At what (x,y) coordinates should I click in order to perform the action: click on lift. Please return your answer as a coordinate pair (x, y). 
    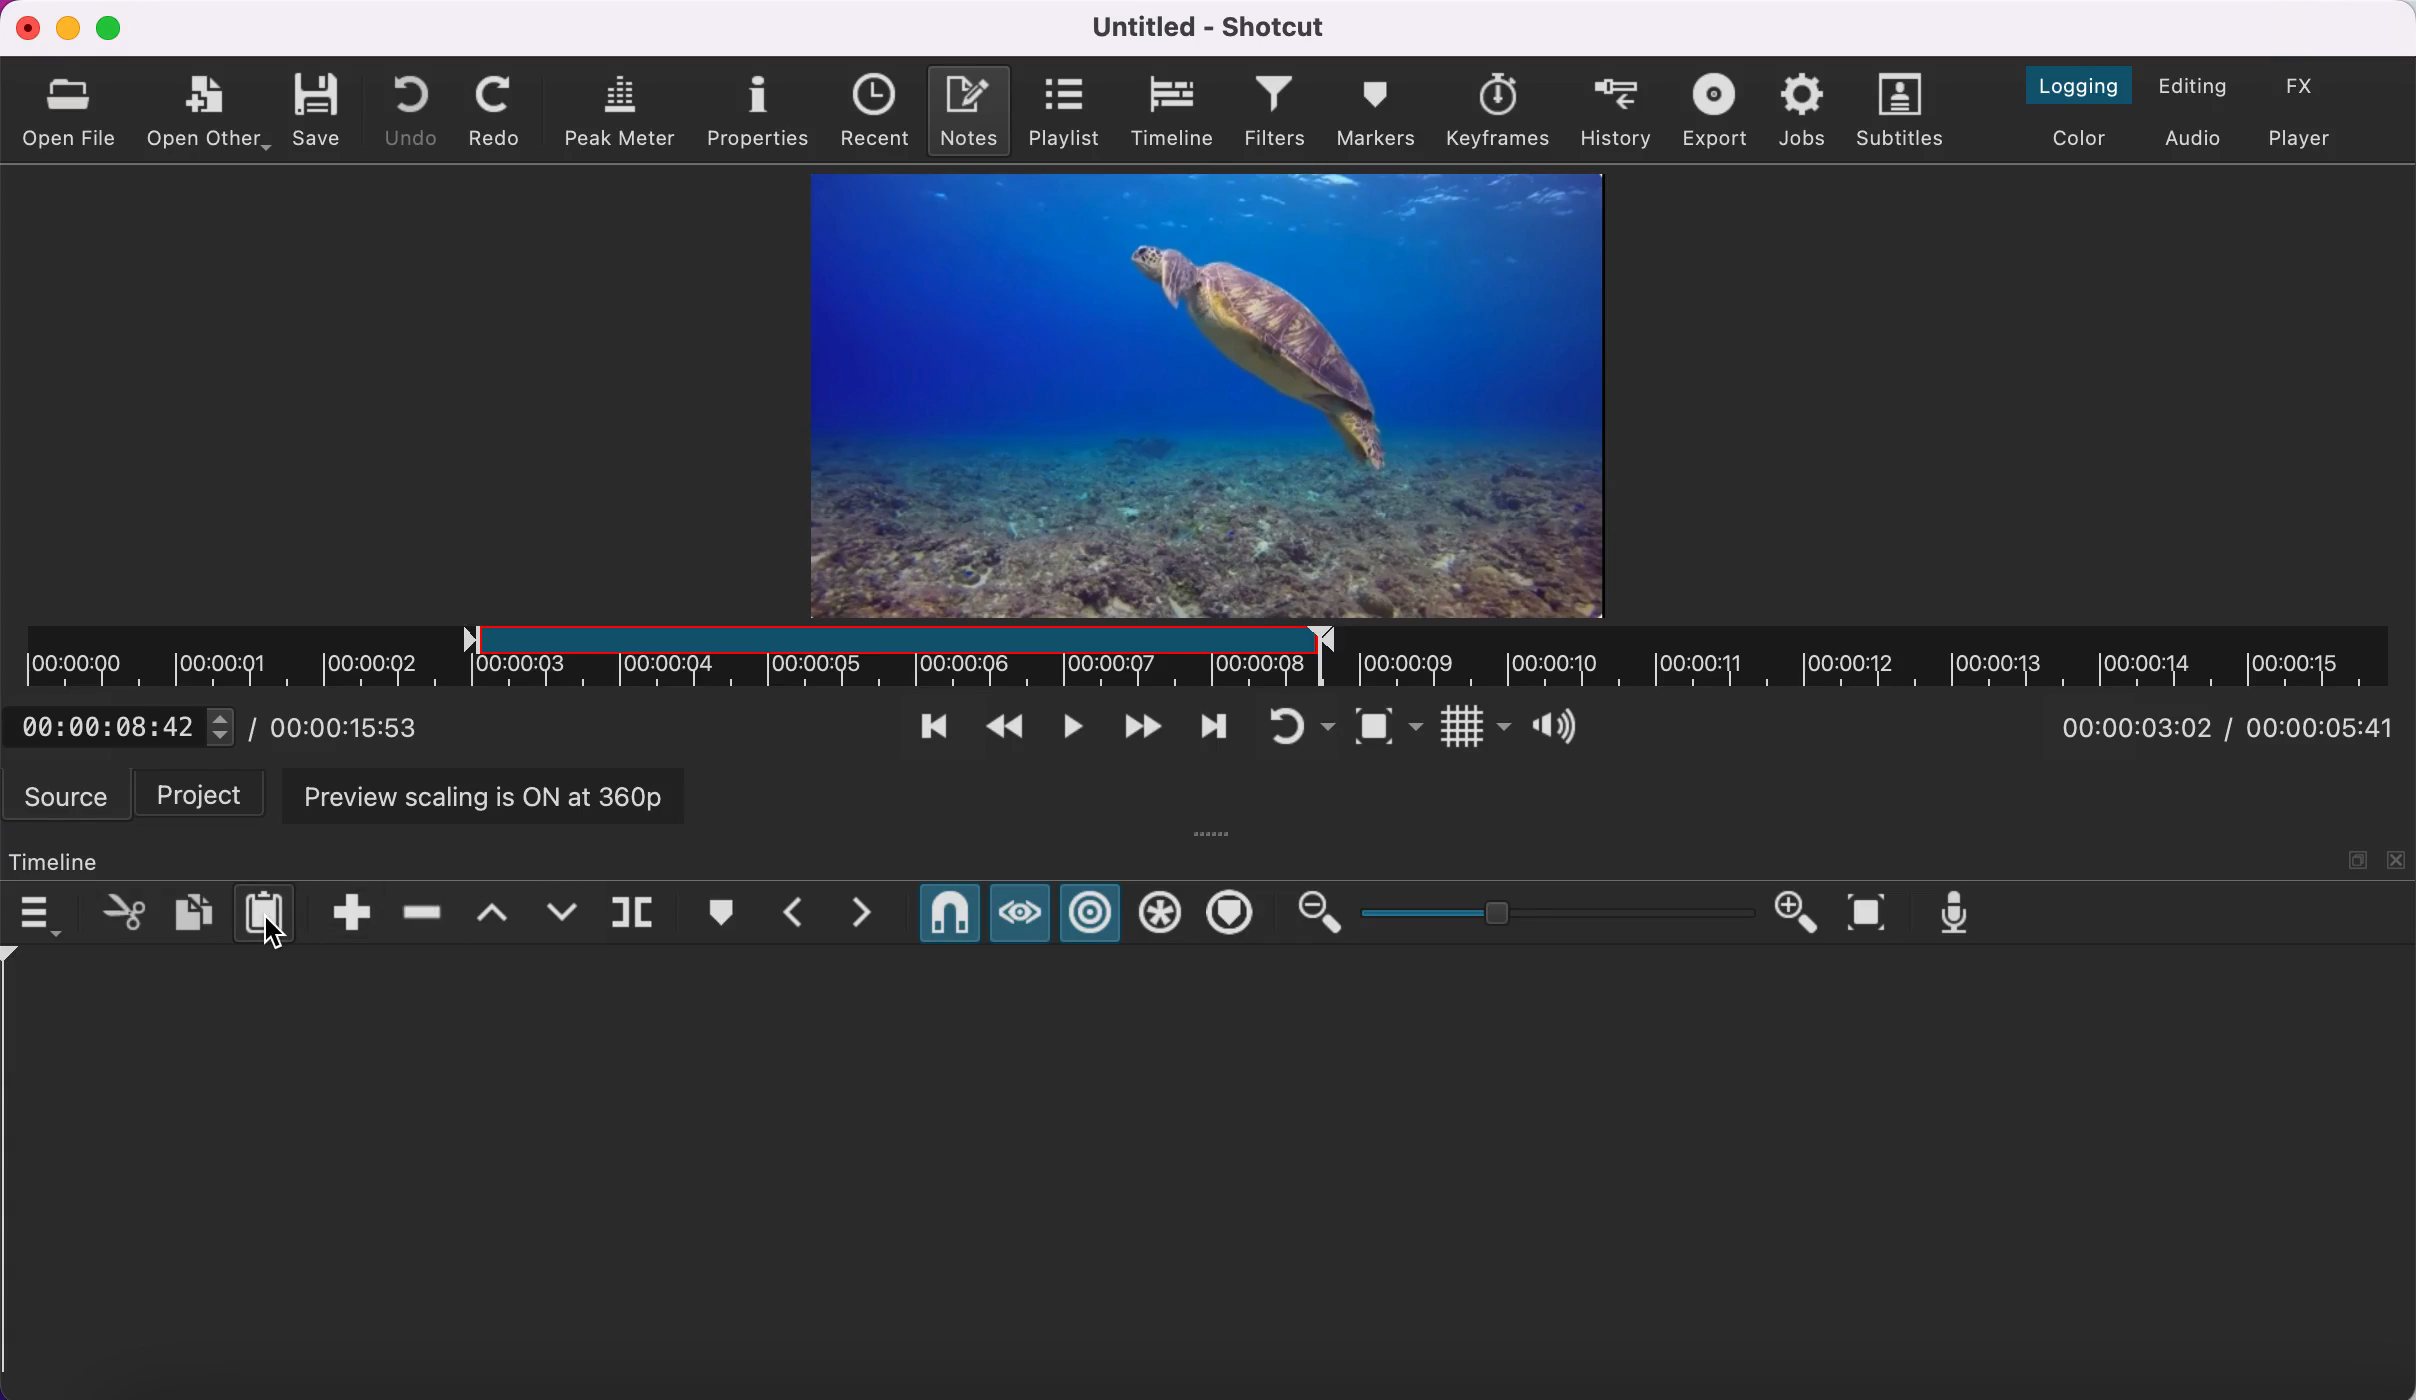
    Looking at the image, I should click on (488, 913).